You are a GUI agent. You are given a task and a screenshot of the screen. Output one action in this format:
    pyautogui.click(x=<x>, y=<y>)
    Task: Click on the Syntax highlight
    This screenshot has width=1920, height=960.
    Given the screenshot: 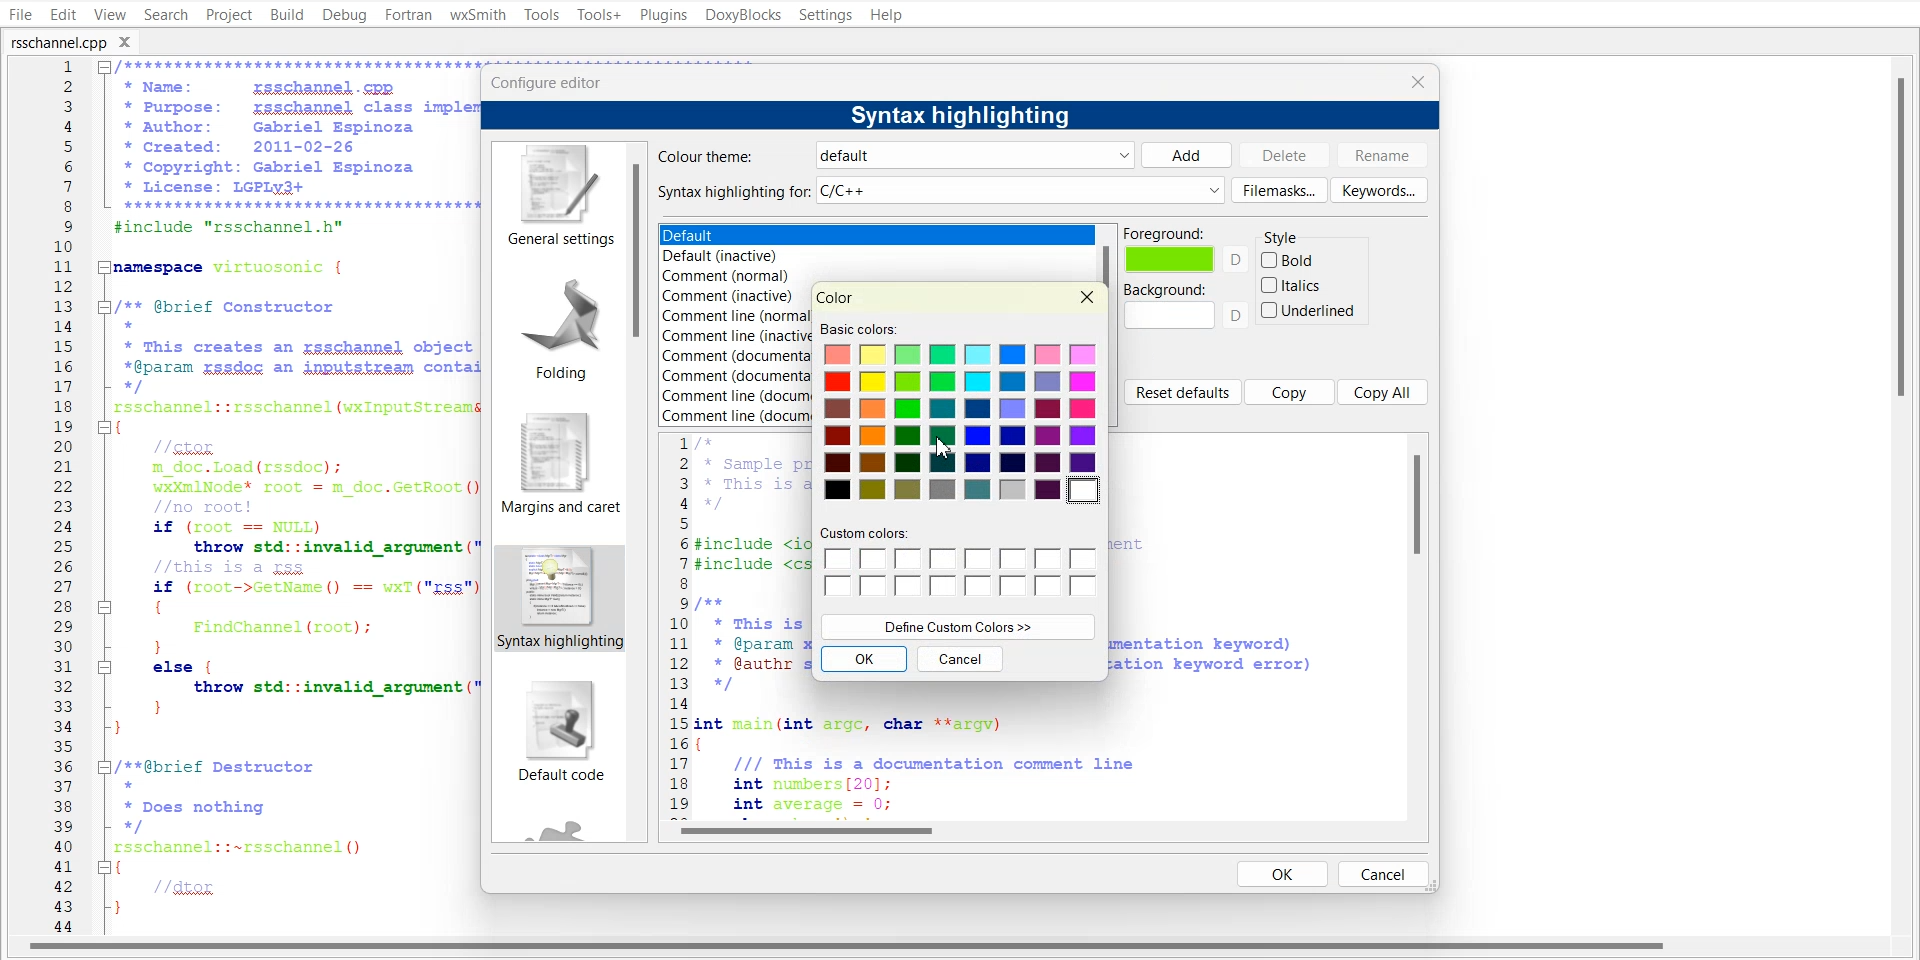 What is the action you would take?
    pyautogui.click(x=557, y=599)
    